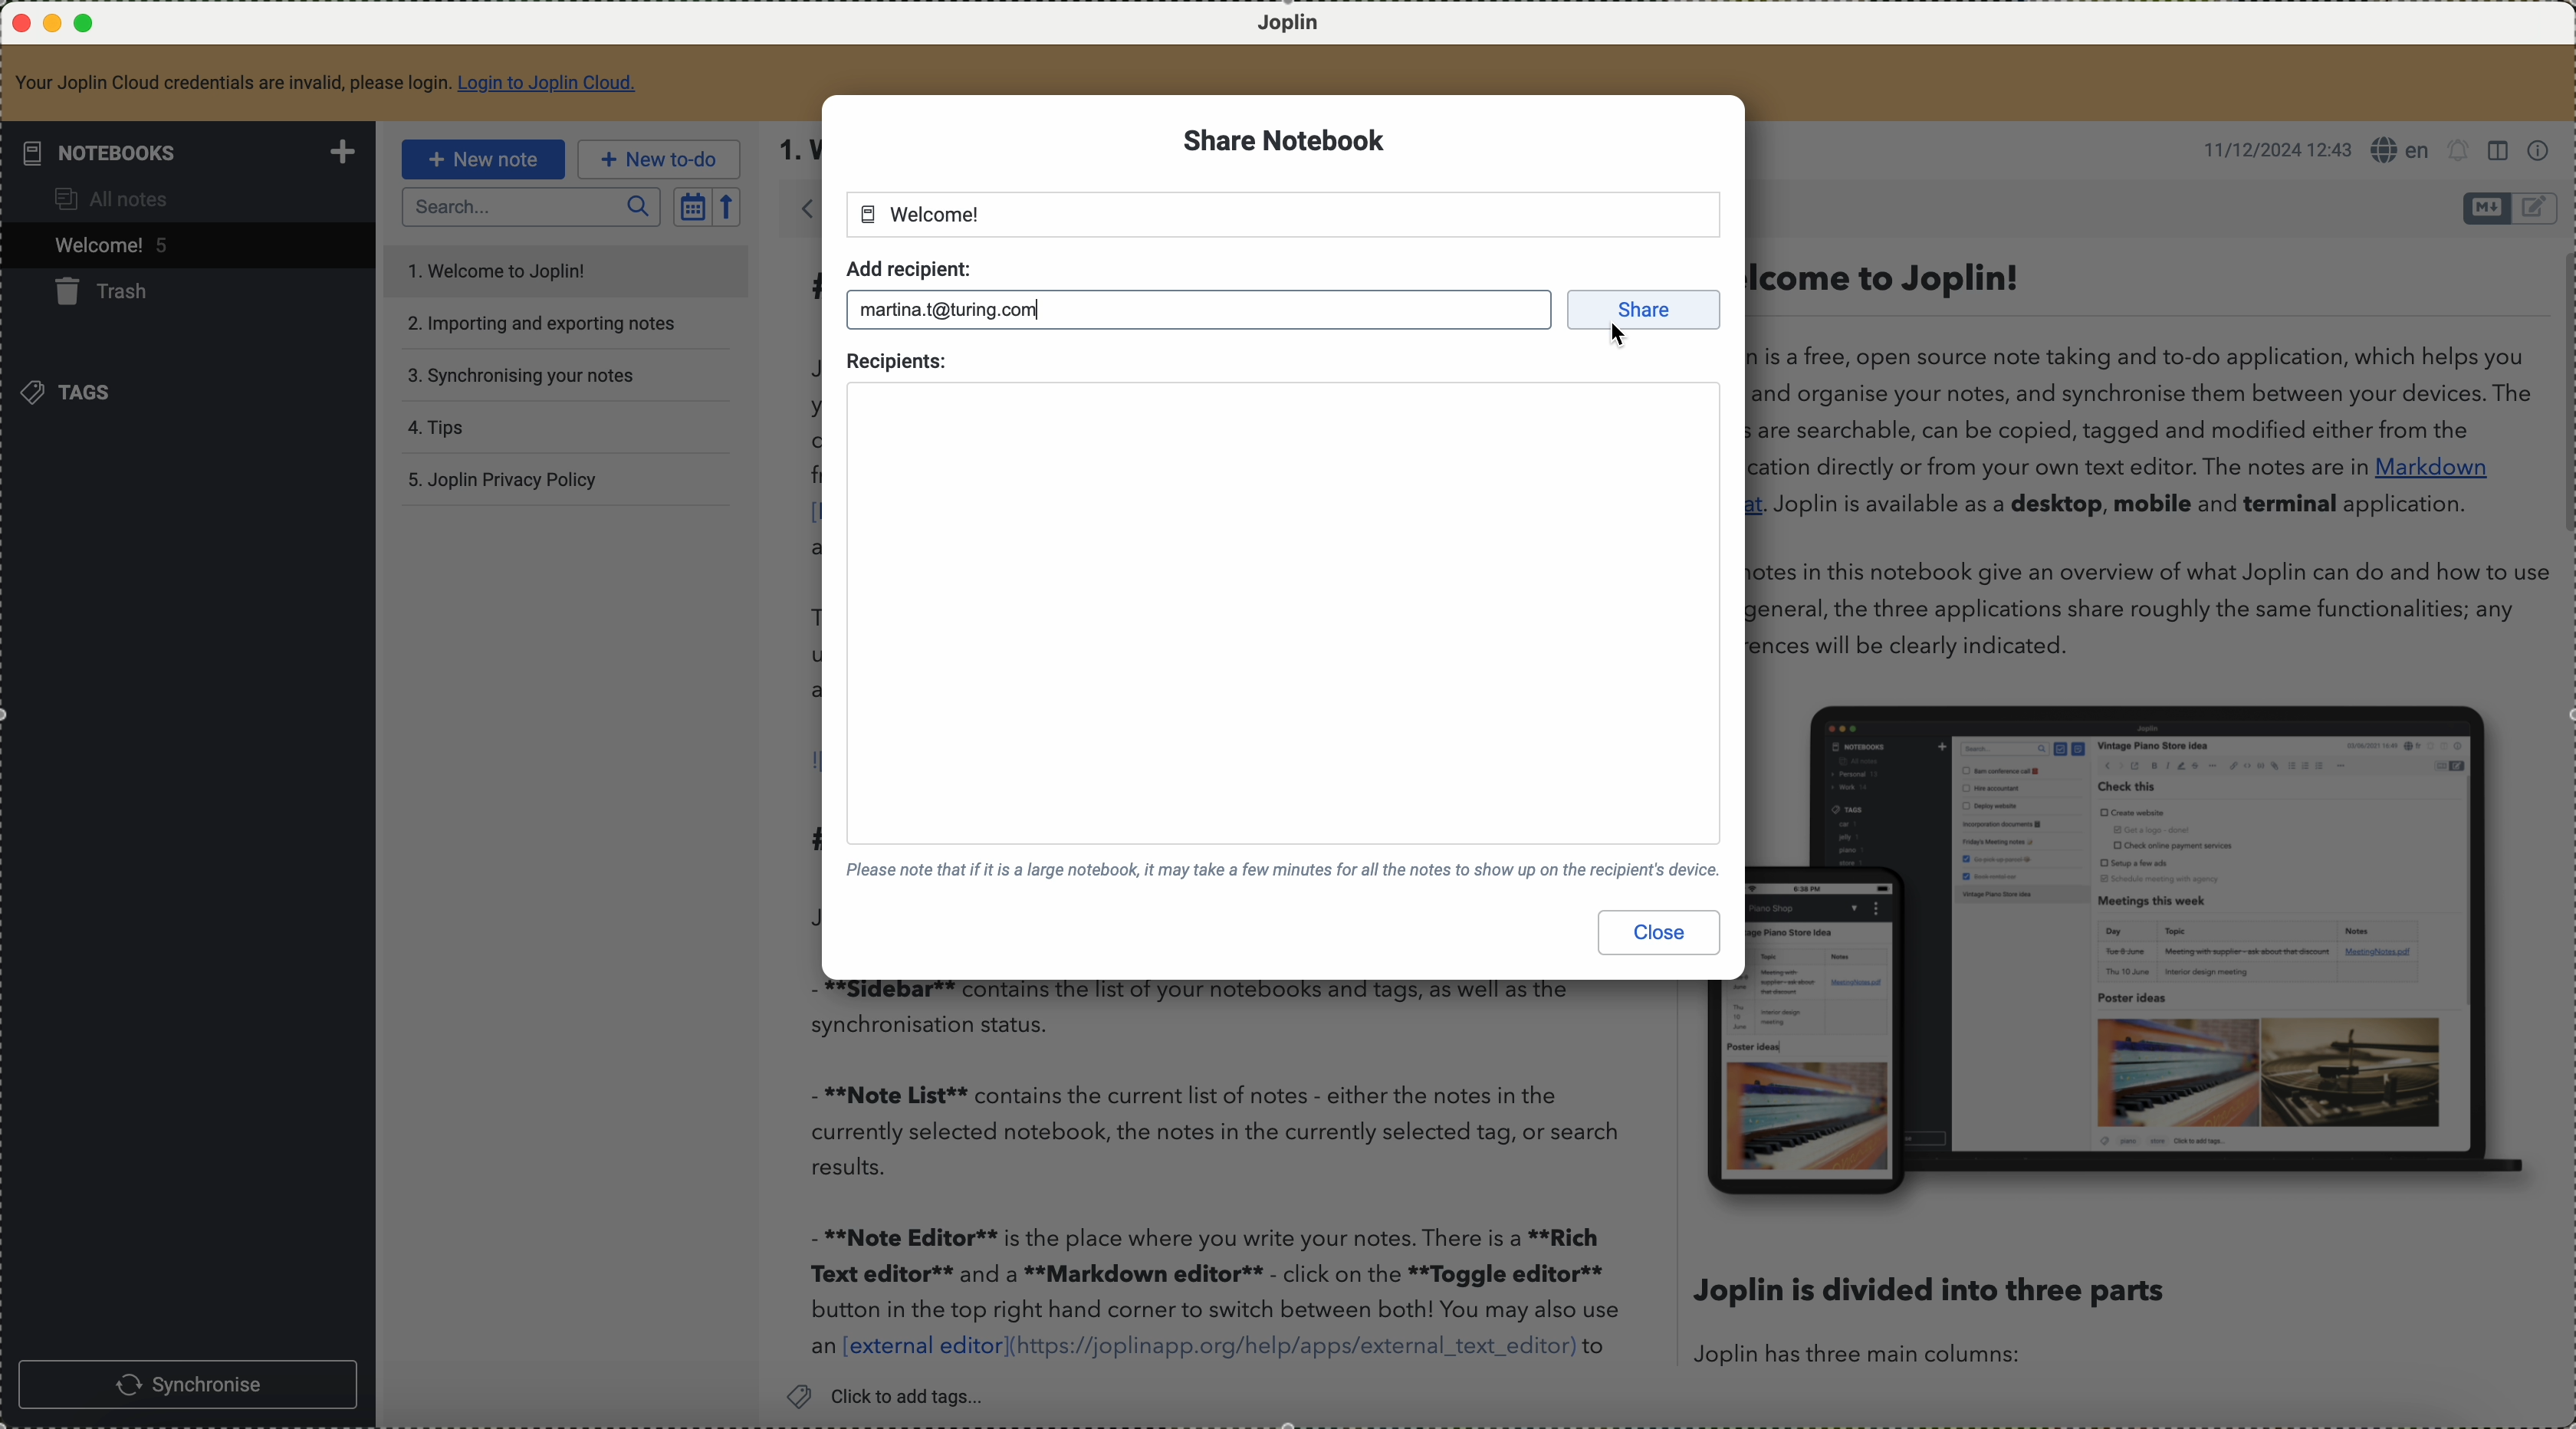 Image resolution: width=2576 pixels, height=1429 pixels. What do you see at coordinates (113, 295) in the screenshot?
I see `trash` at bounding box center [113, 295].